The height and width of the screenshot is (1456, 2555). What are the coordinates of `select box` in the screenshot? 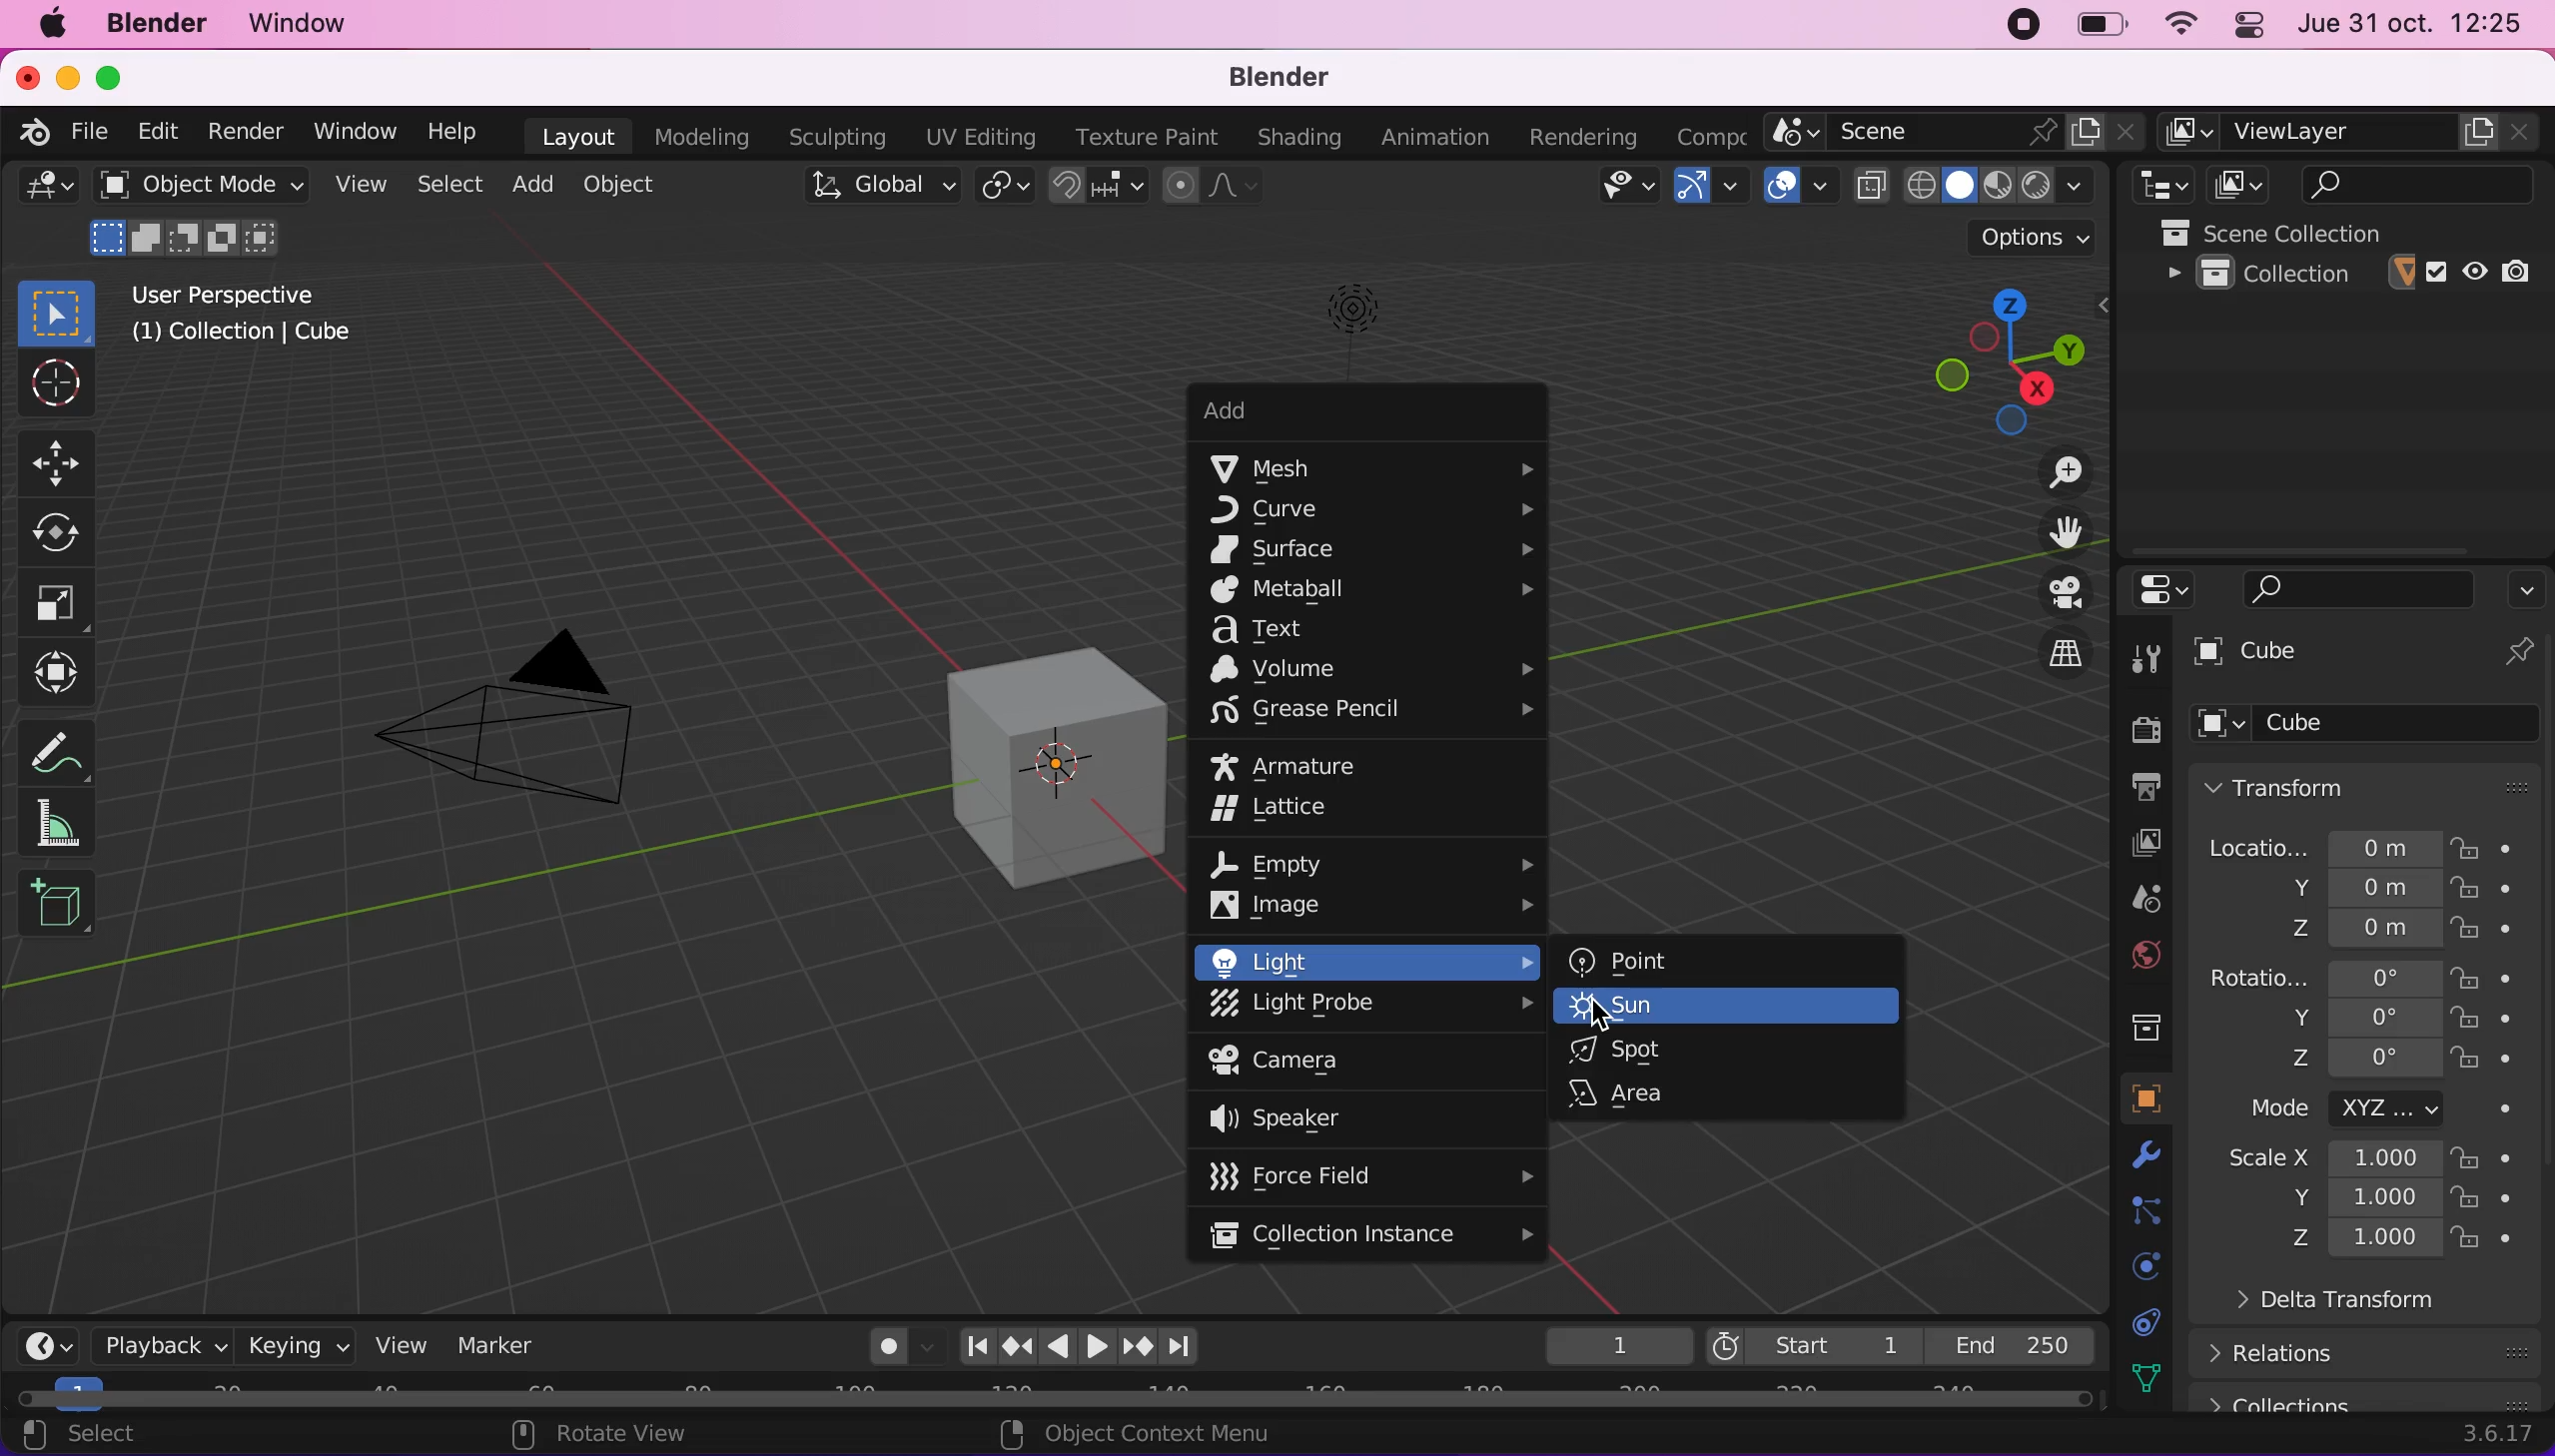 It's located at (54, 309).